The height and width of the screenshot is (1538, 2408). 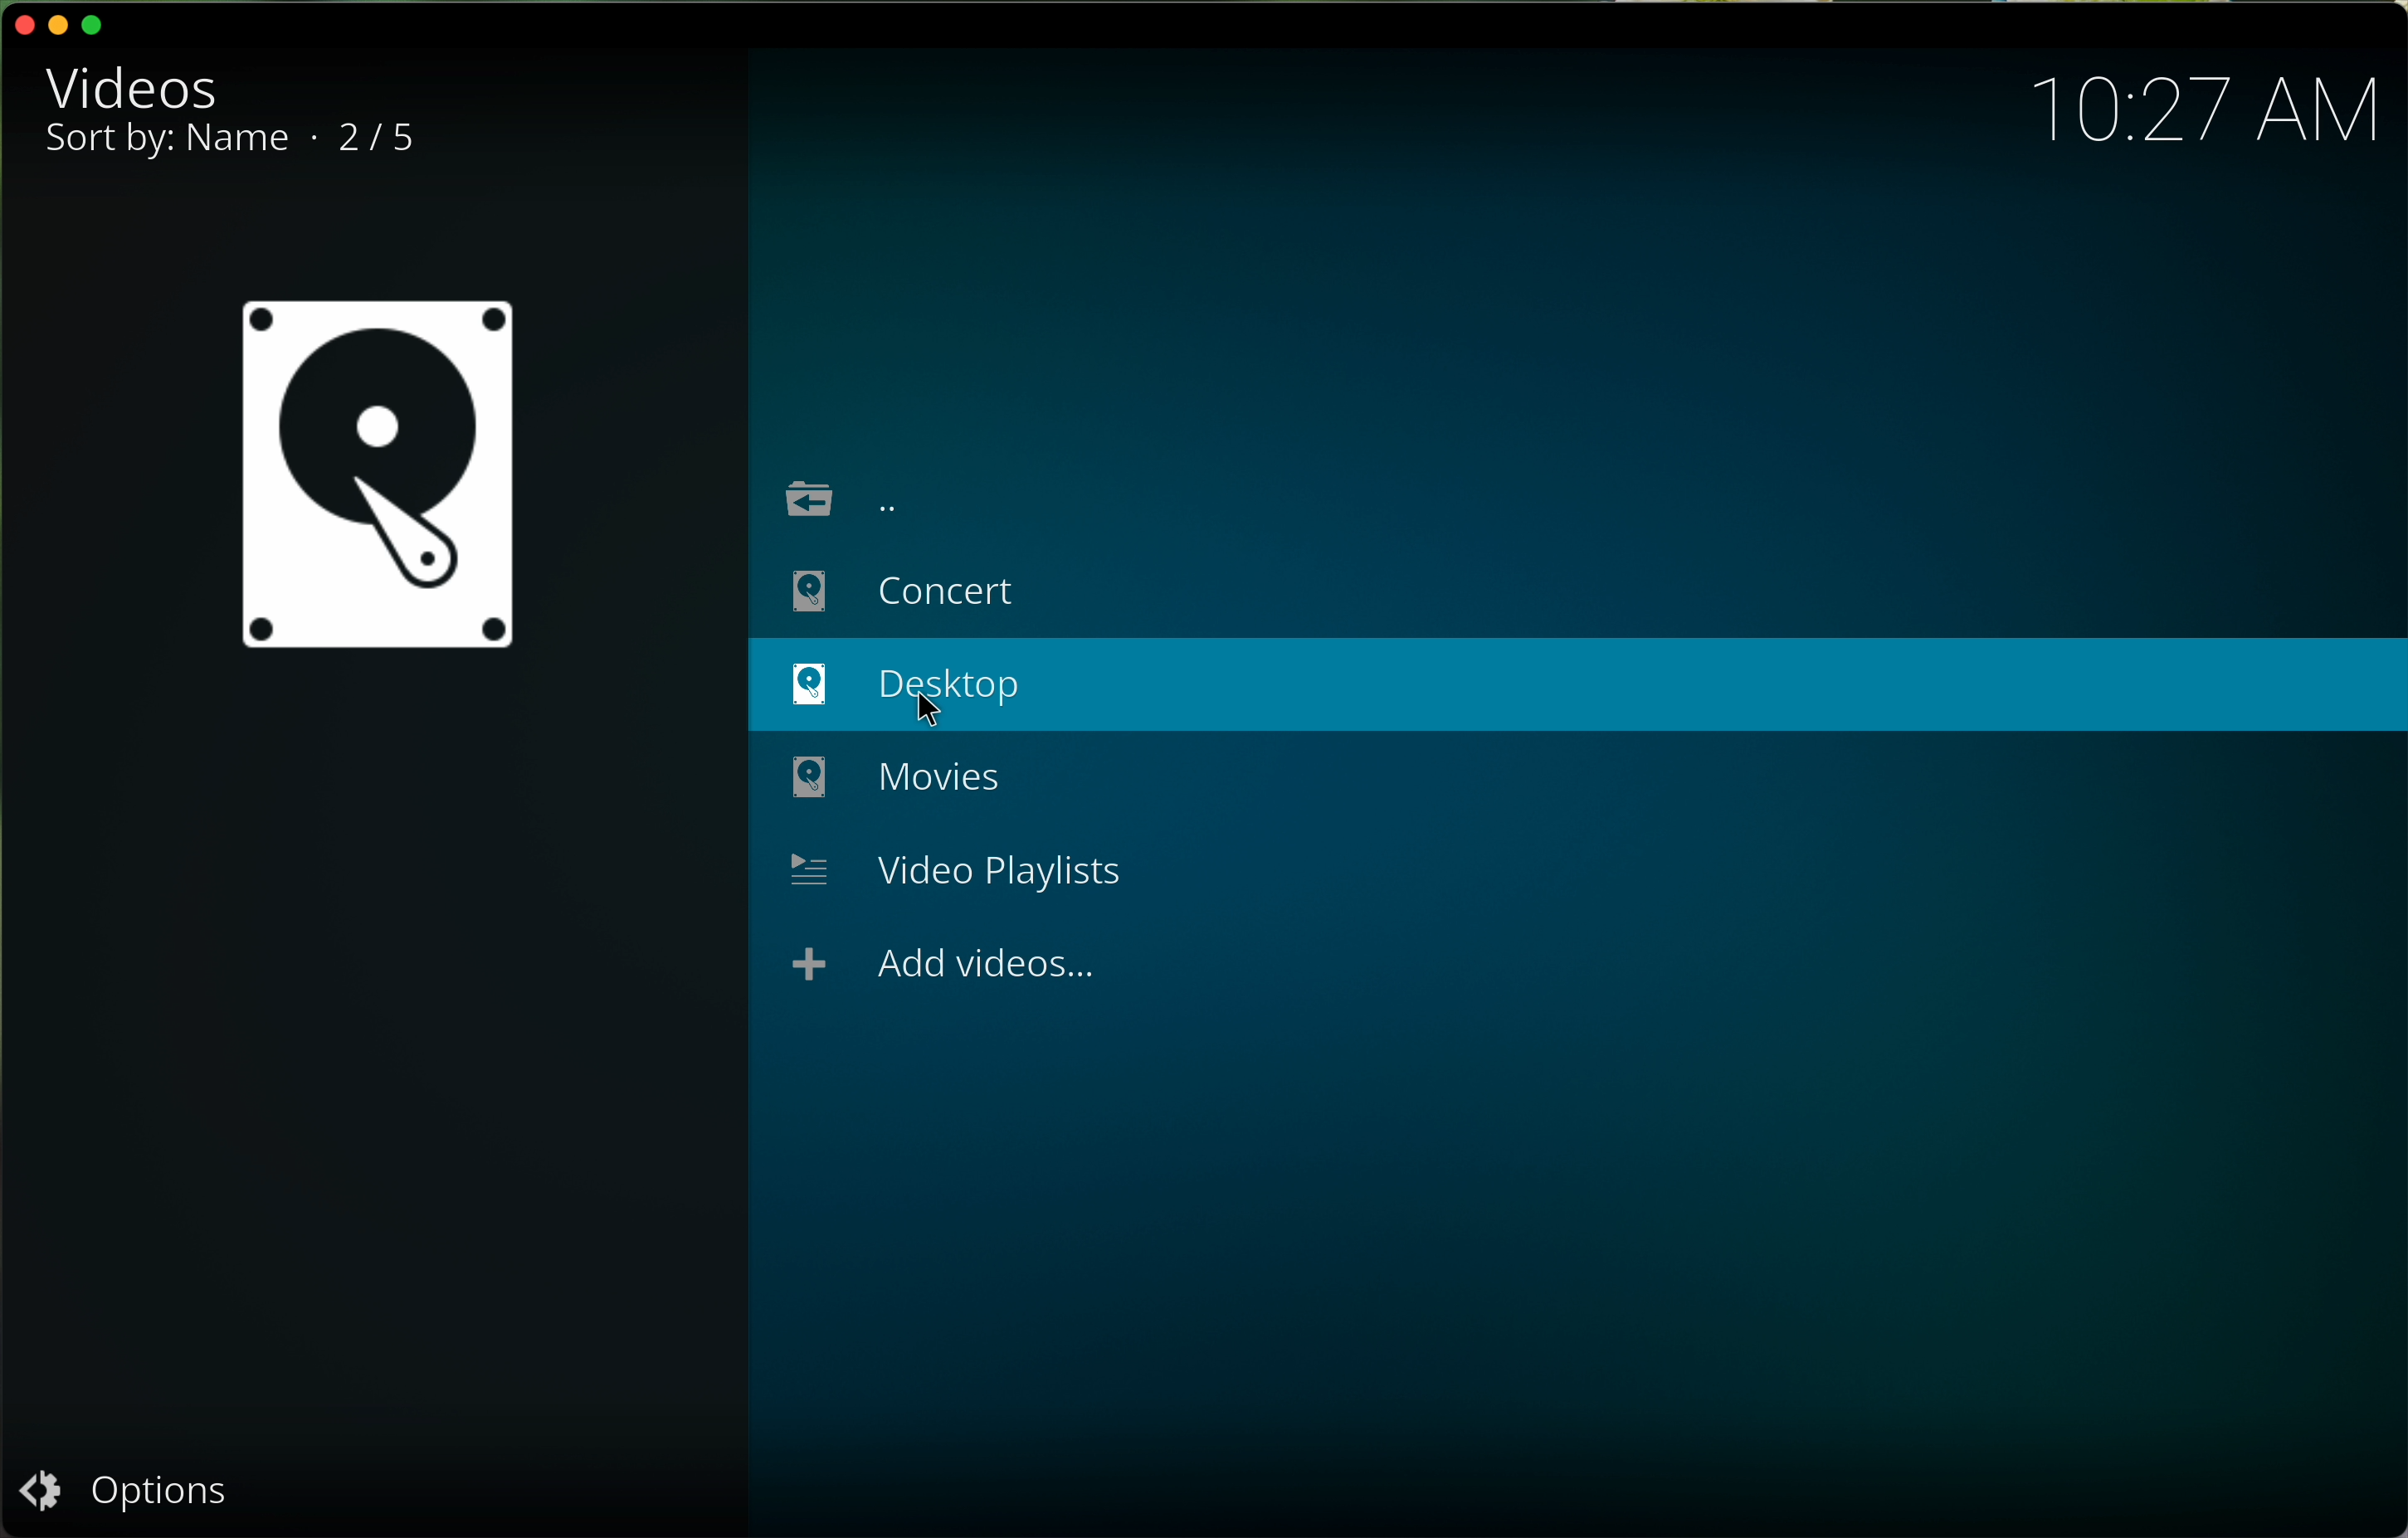 I want to click on navigate back, so click(x=850, y=493).